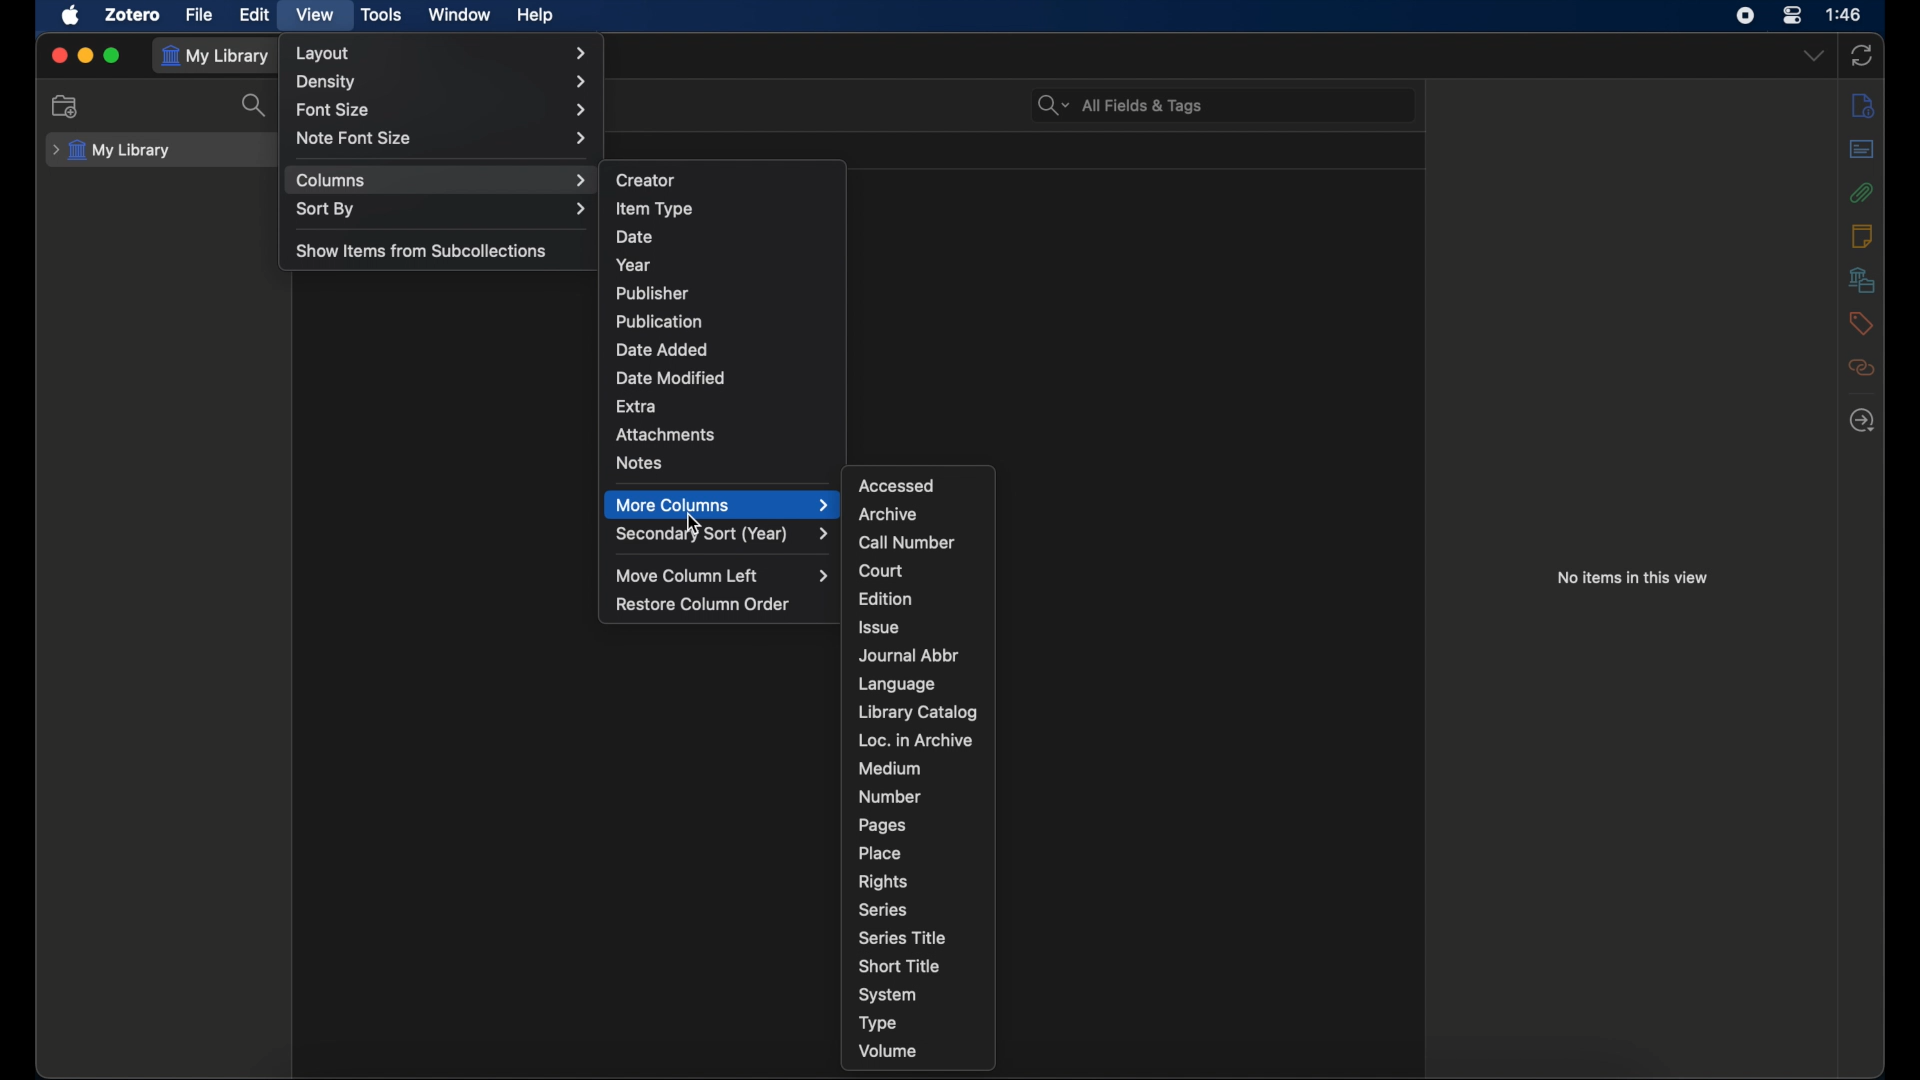  What do you see at coordinates (882, 880) in the screenshot?
I see `rights` at bounding box center [882, 880].